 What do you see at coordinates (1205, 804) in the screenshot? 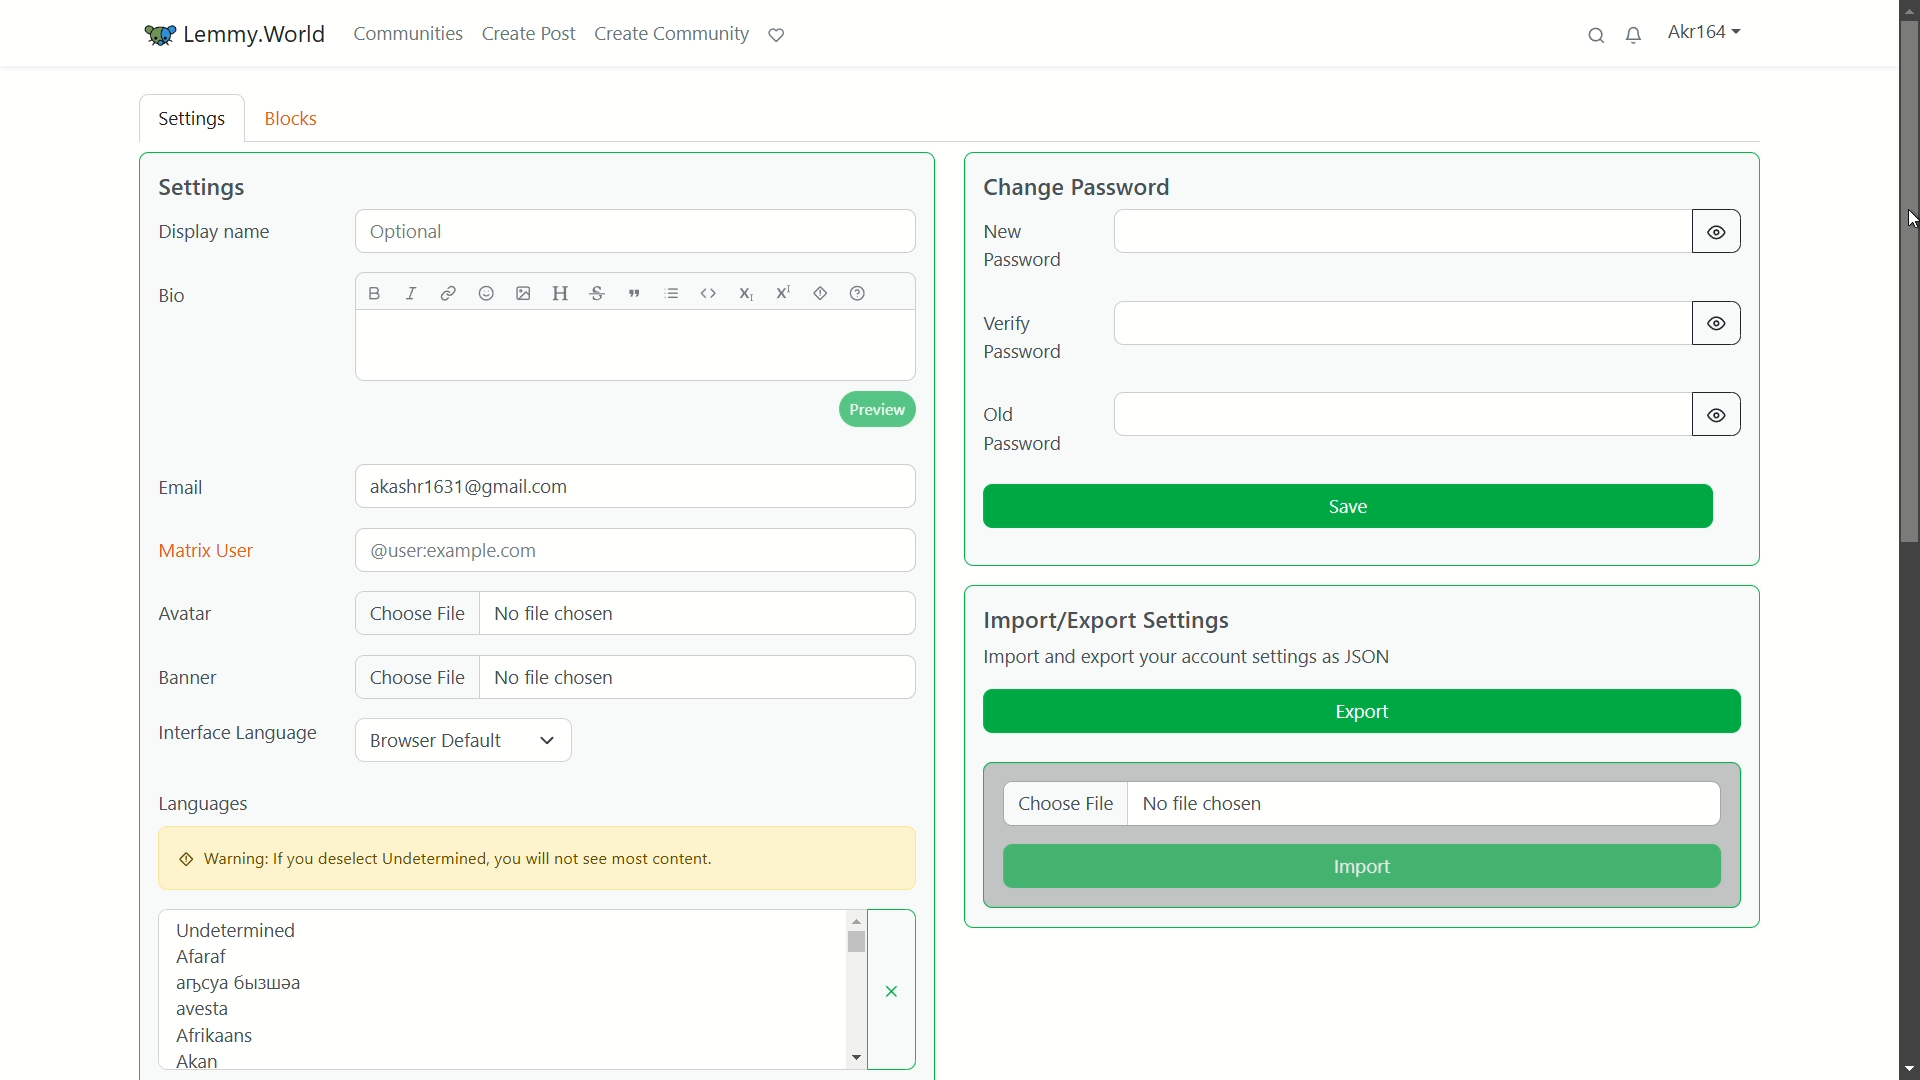
I see `no file chosen` at bounding box center [1205, 804].